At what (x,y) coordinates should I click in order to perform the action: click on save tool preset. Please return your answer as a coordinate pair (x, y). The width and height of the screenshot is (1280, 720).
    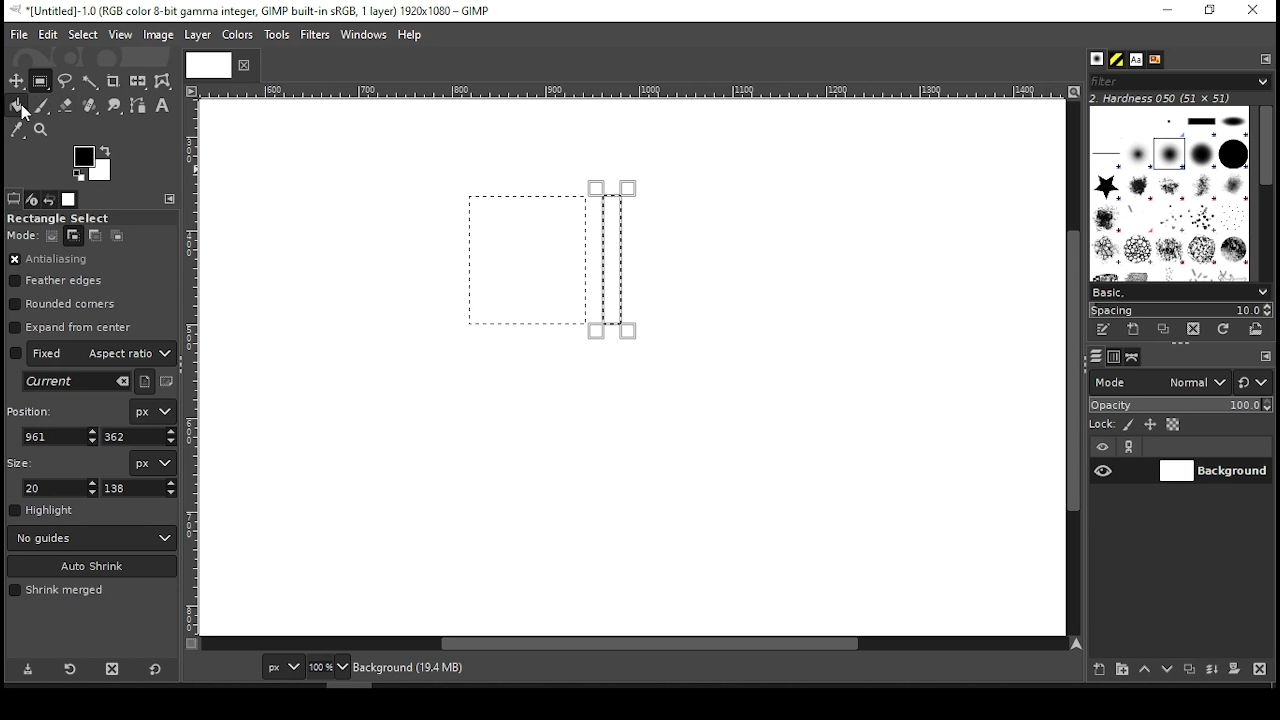
    Looking at the image, I should click on (30, 668).